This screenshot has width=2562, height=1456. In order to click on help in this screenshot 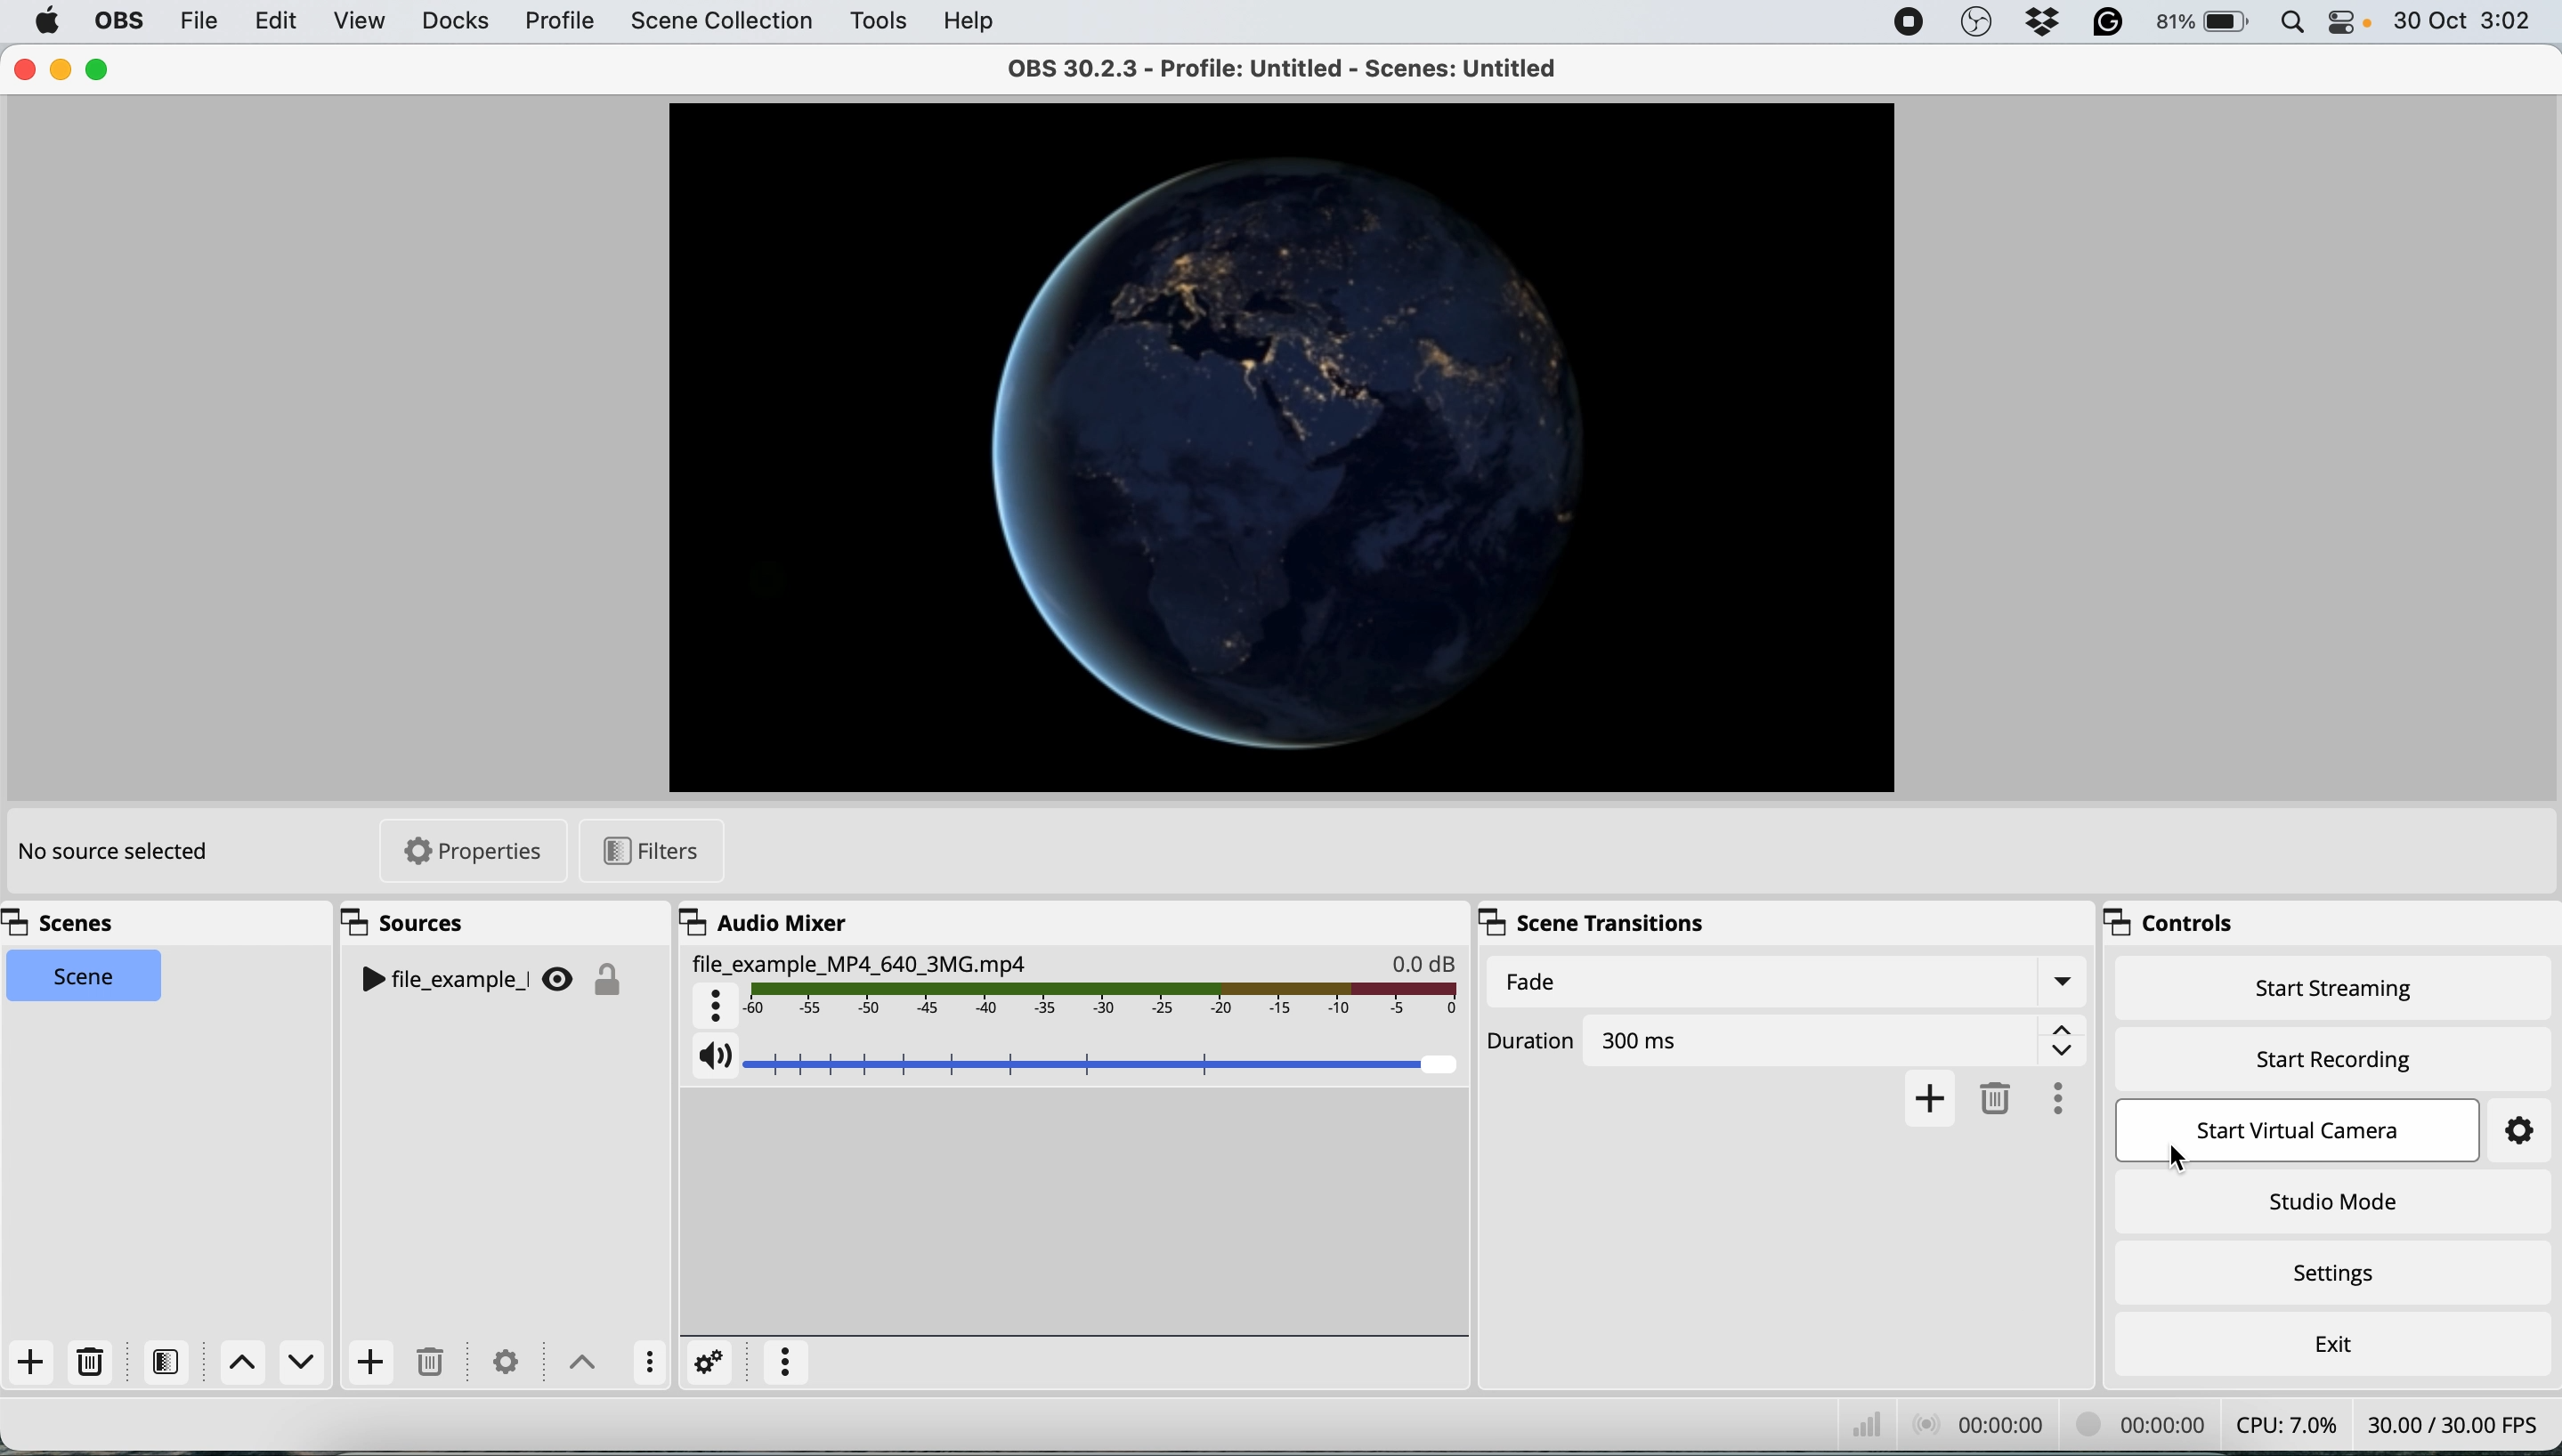, I will do `click(977, 19)`.